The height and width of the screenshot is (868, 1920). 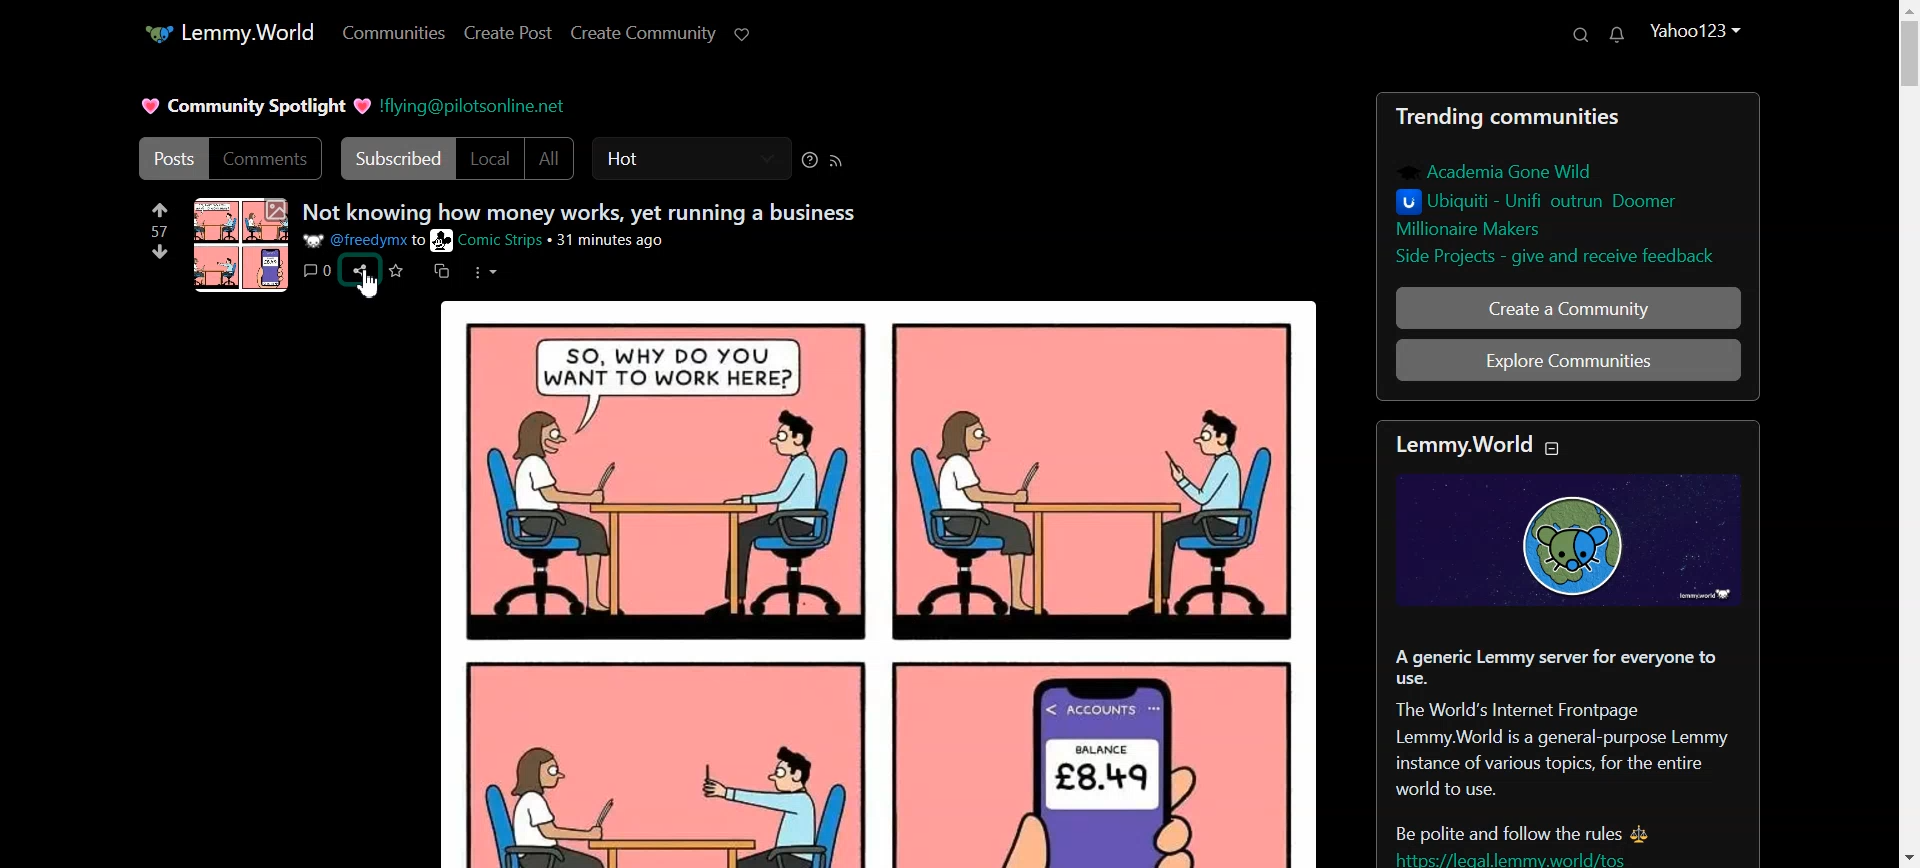 I want to click on Explore Community, so click(x=1567, y=360).